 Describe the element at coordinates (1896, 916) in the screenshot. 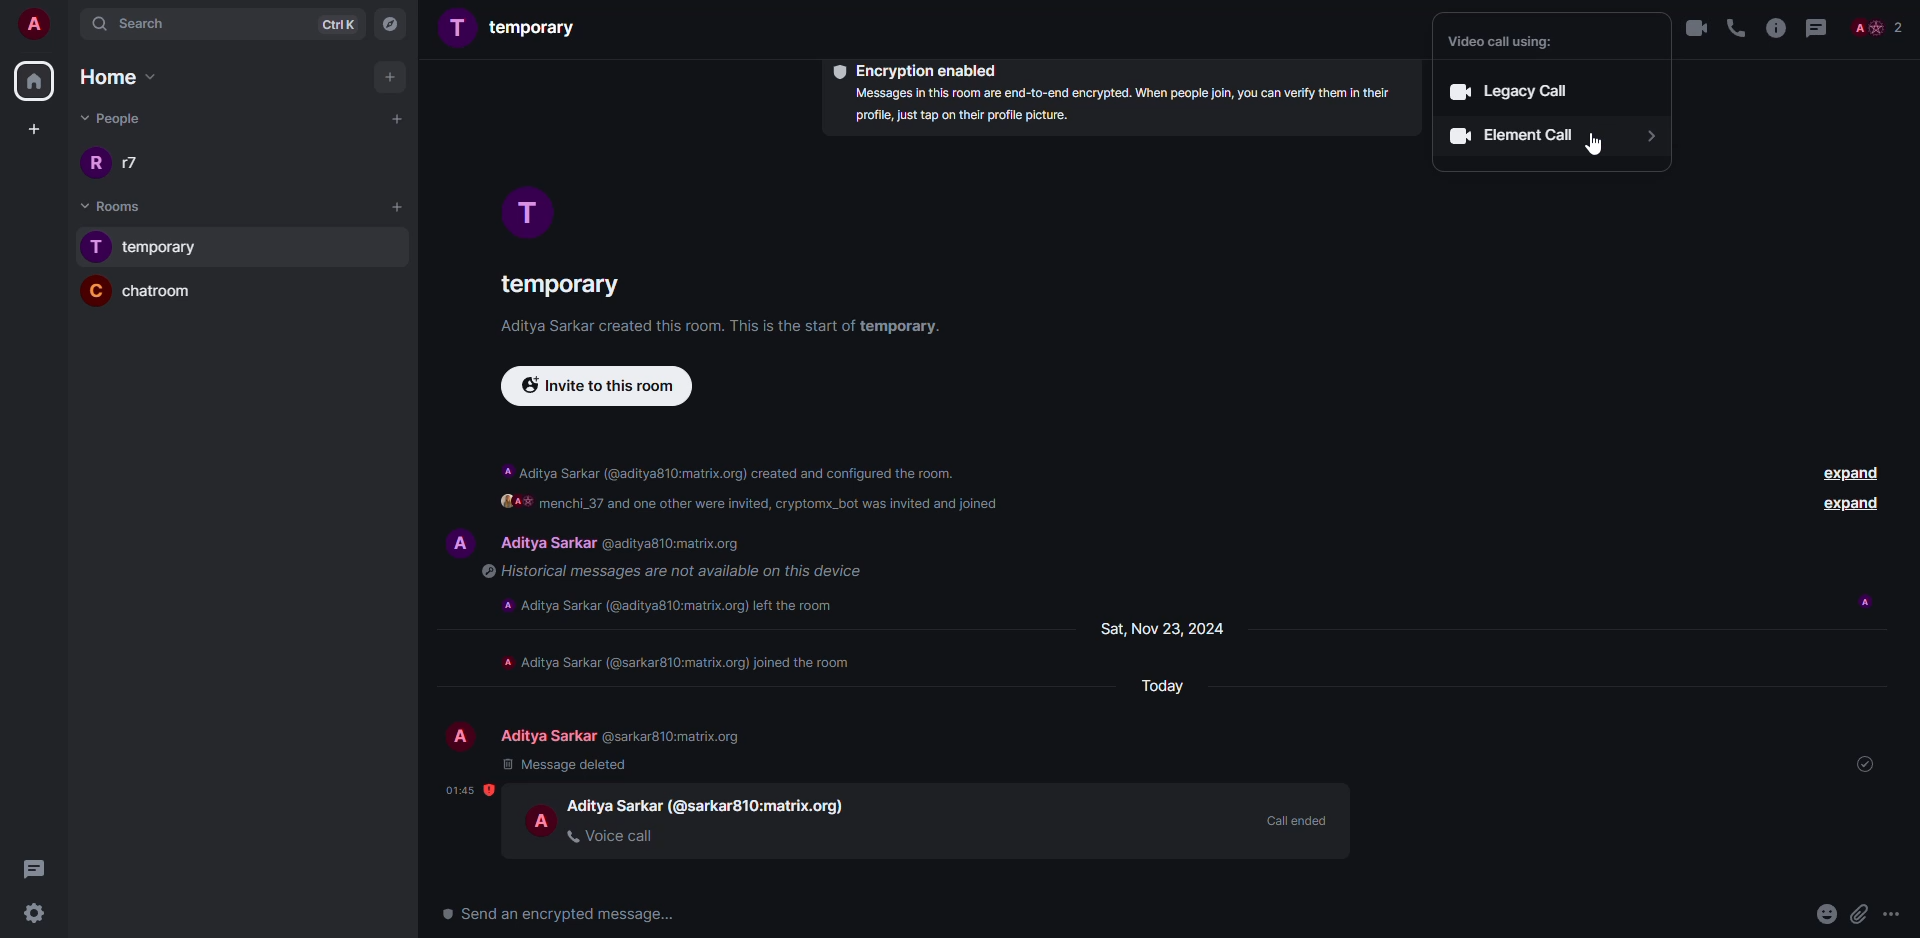

I see `more` at that location.